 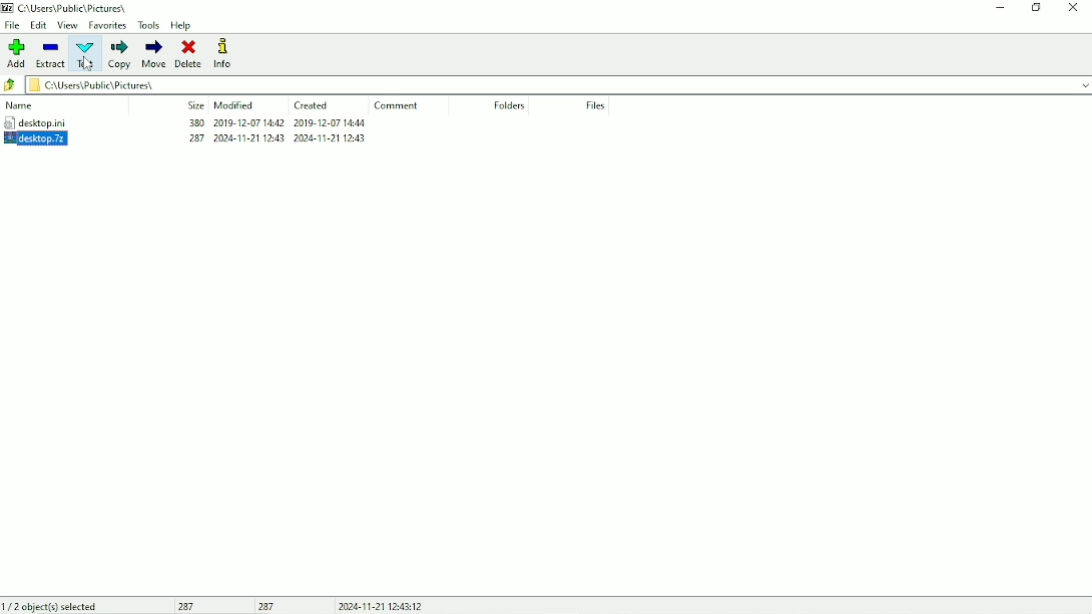 What do you see at coordinates (75, 8) in the screenshot?
I see `C\Users\Pubhc\ Pictures,` at bounding box center [75, 8].